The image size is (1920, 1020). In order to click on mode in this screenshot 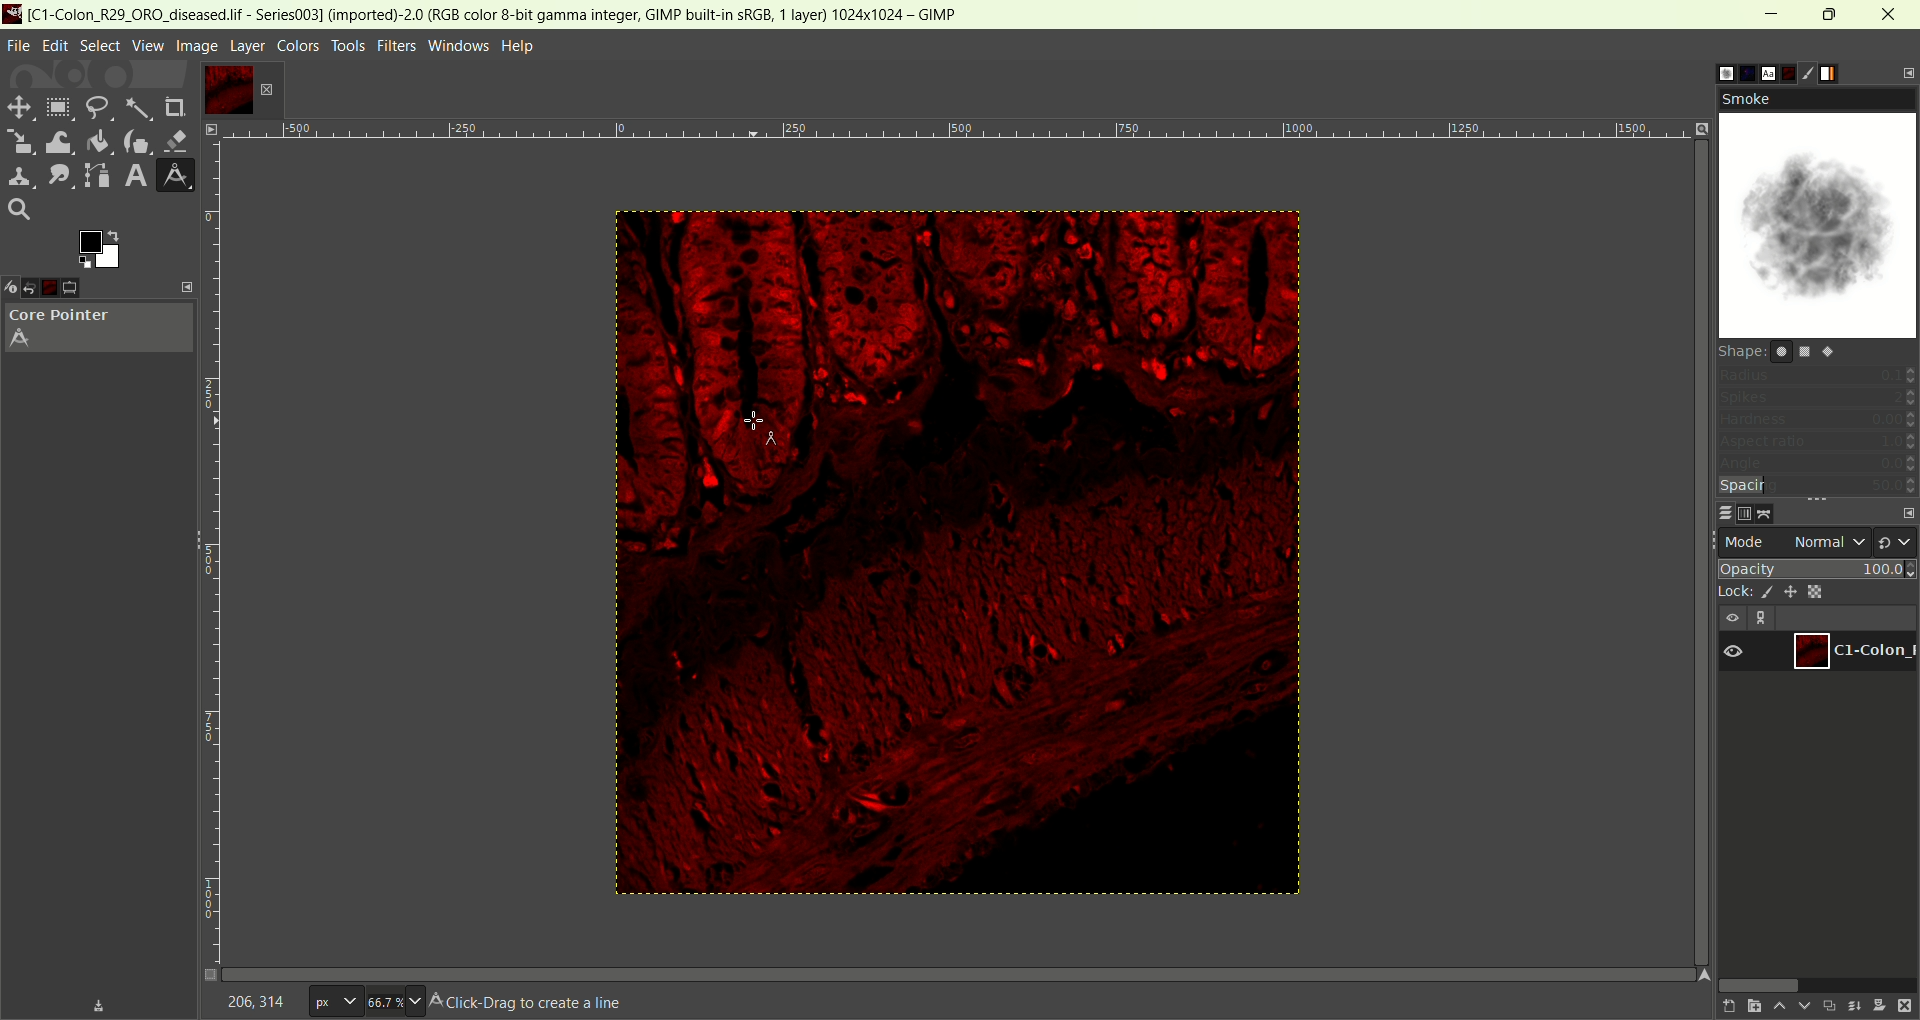, I will do `click(1747, 542)`.